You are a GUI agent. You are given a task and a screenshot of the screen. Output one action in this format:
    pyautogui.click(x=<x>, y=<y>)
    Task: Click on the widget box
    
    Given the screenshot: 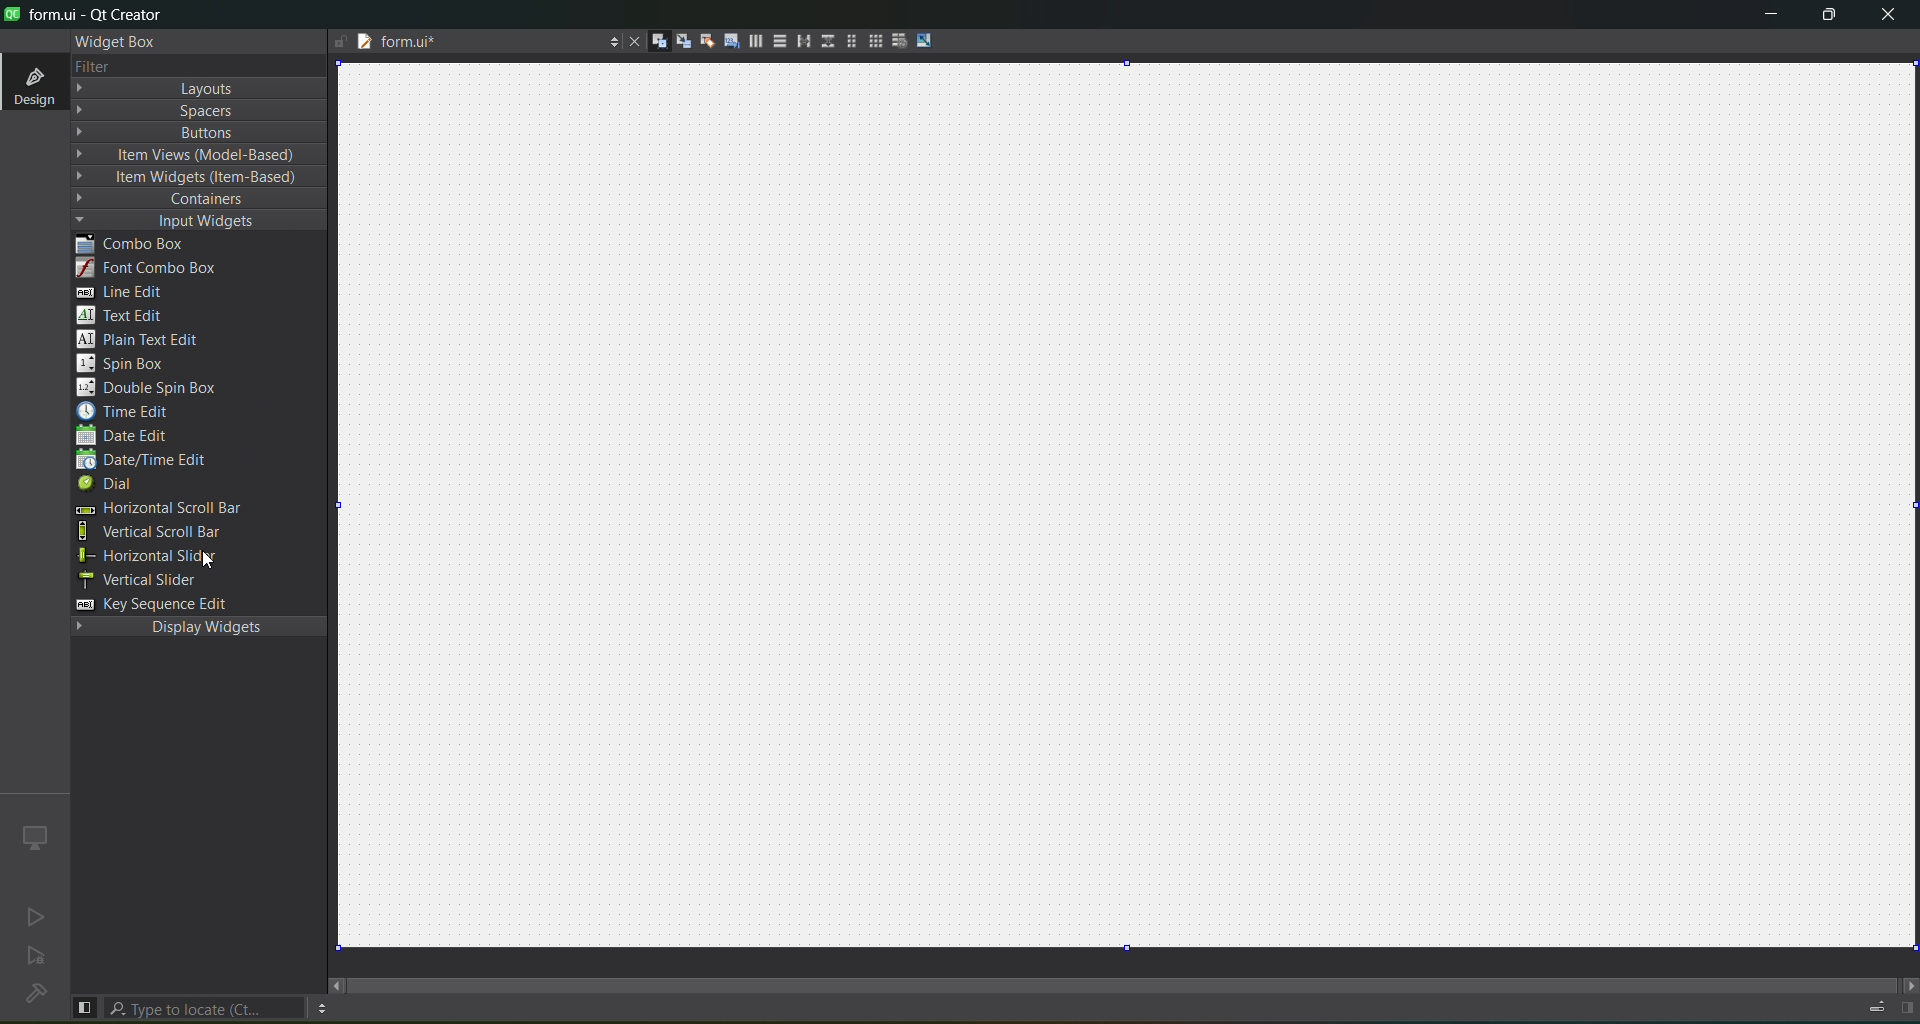 What is the action you would take?
    pyautogui.click(x=117, y=42)
    